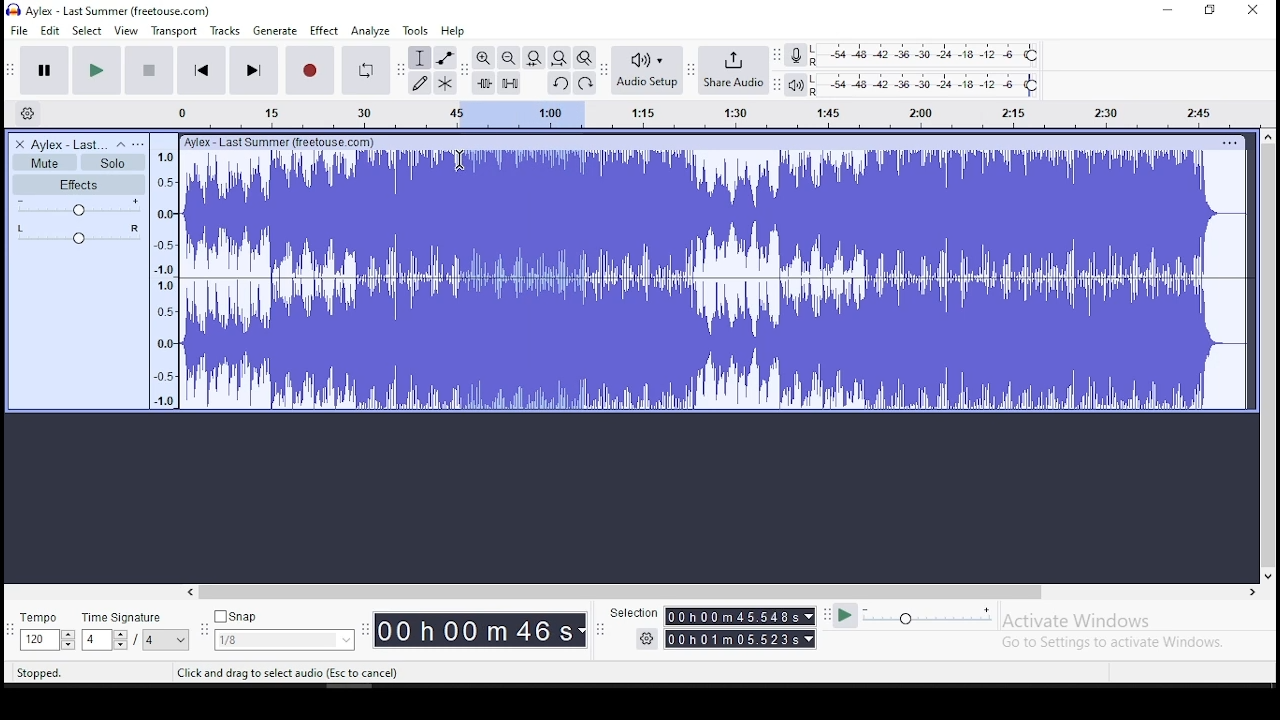 This screenshot has height=720, width=1280. Describe the element at coordinates (254, 71) in the screenshot. I see `skip to end` at that location.